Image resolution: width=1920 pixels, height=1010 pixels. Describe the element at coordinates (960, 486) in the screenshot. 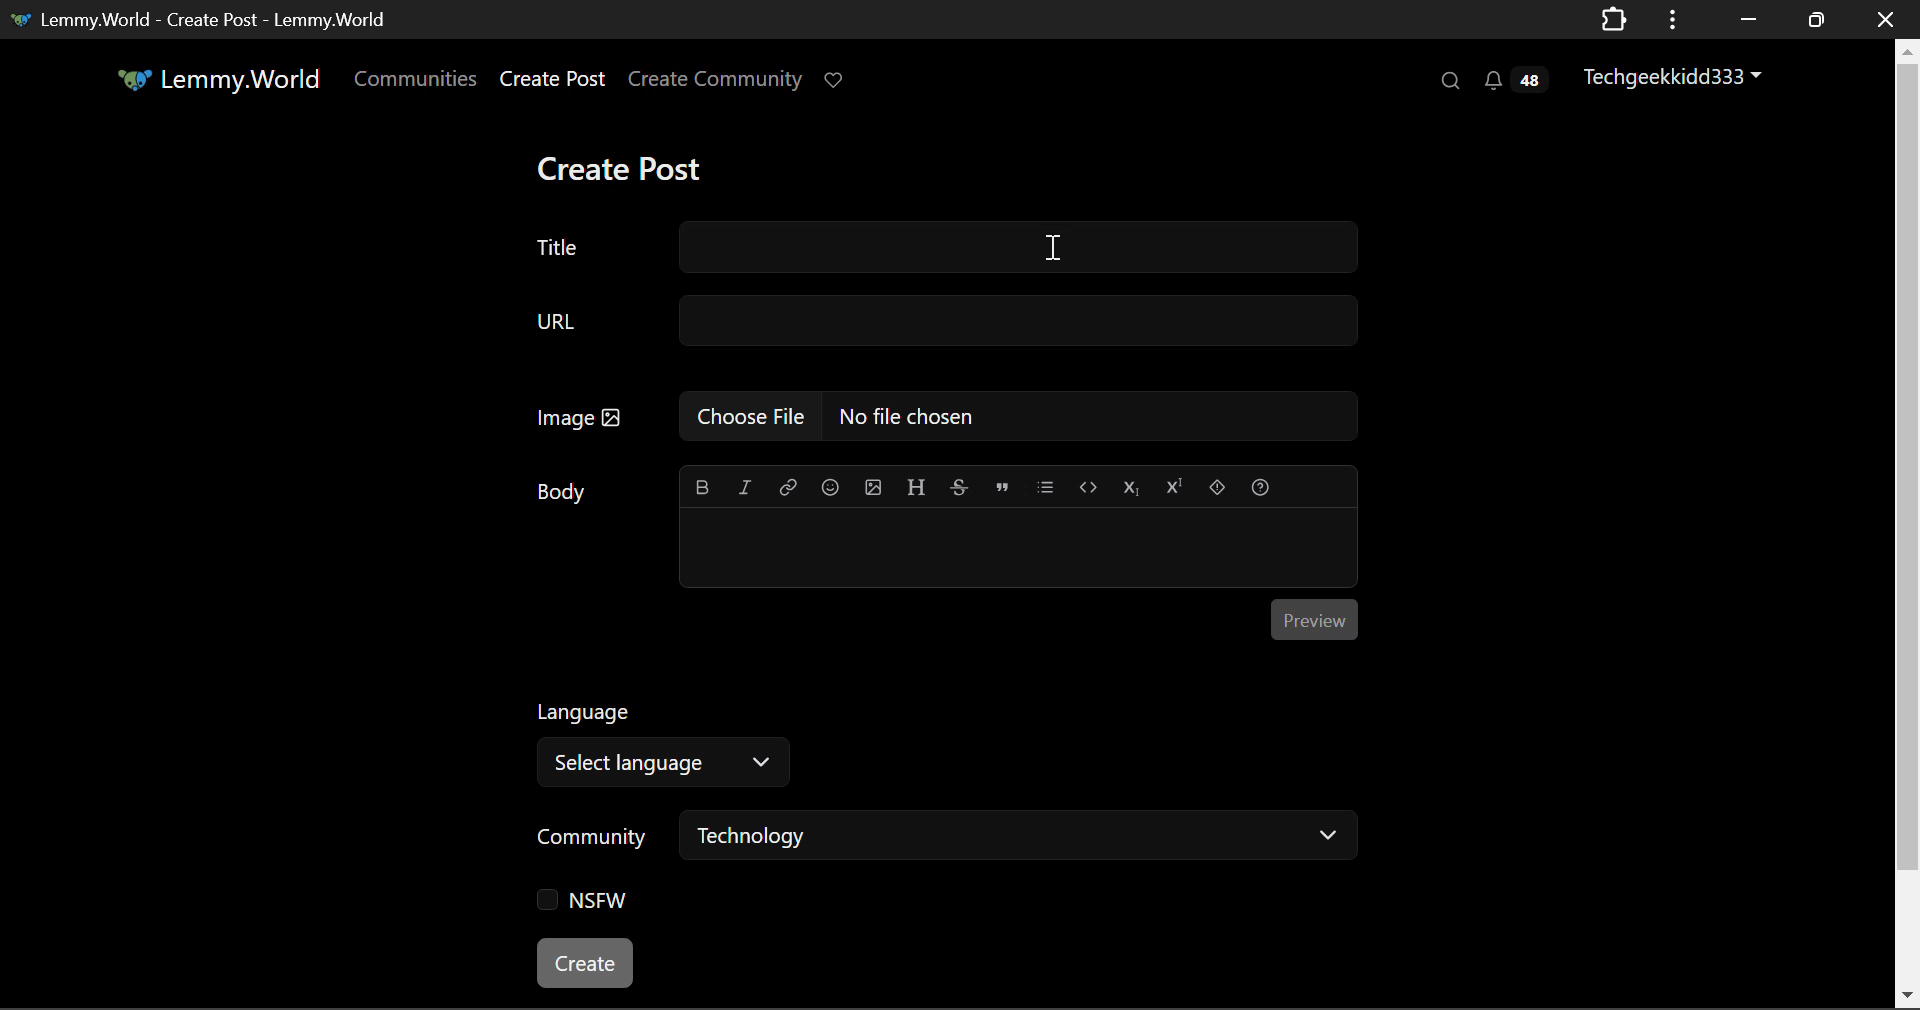

I see `strikethrough` at that location.